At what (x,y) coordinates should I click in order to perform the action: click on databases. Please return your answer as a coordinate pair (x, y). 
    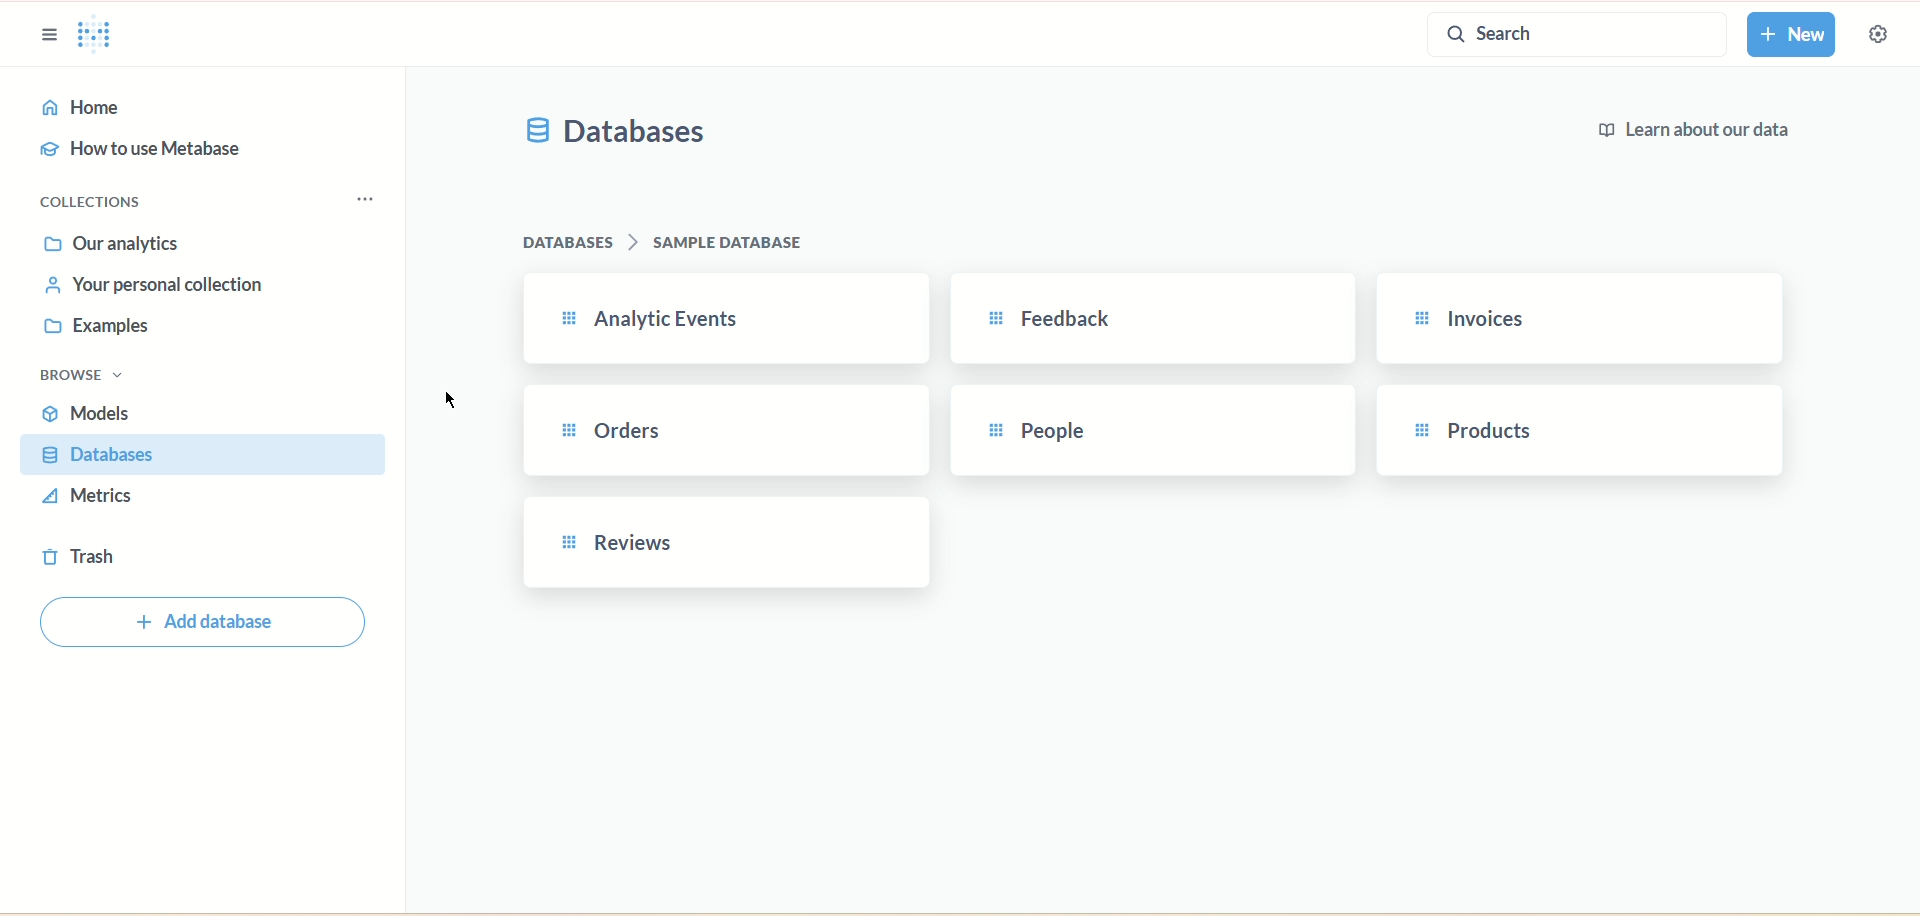
    Looking at the image, I should click on (619, 135).